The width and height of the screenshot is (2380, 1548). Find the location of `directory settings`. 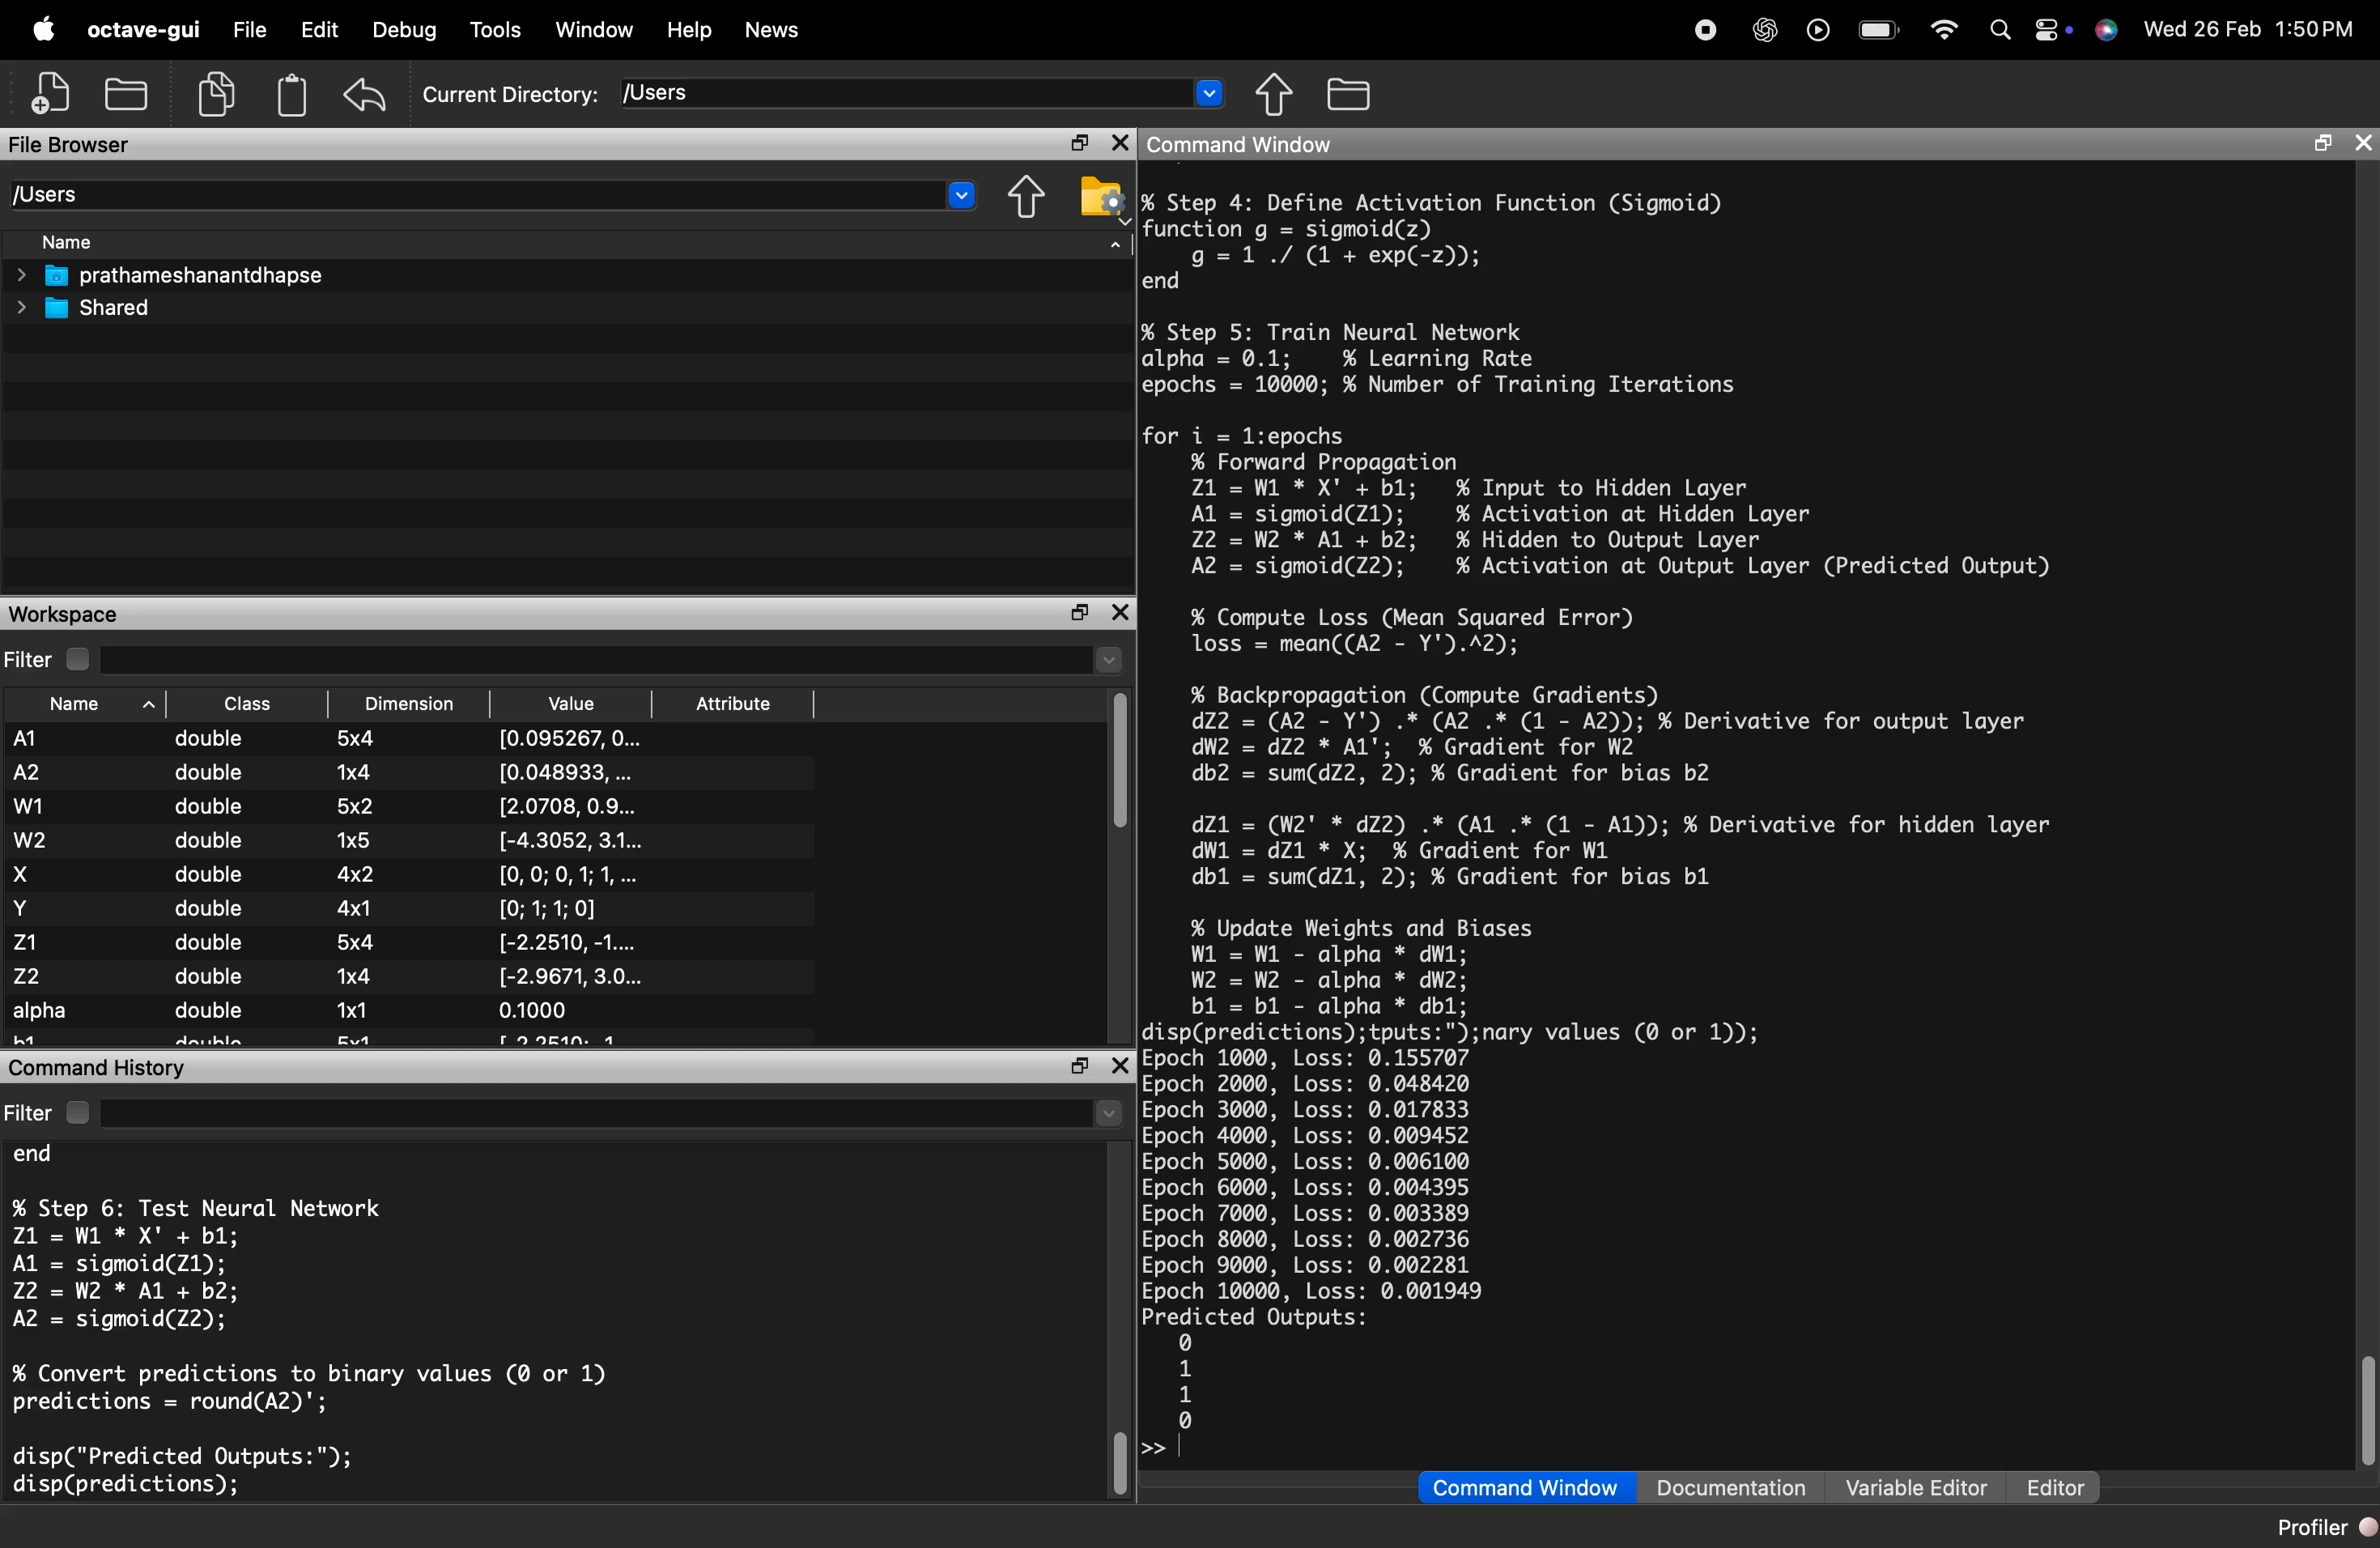

directory settings is located at coordinates (1098, 194).